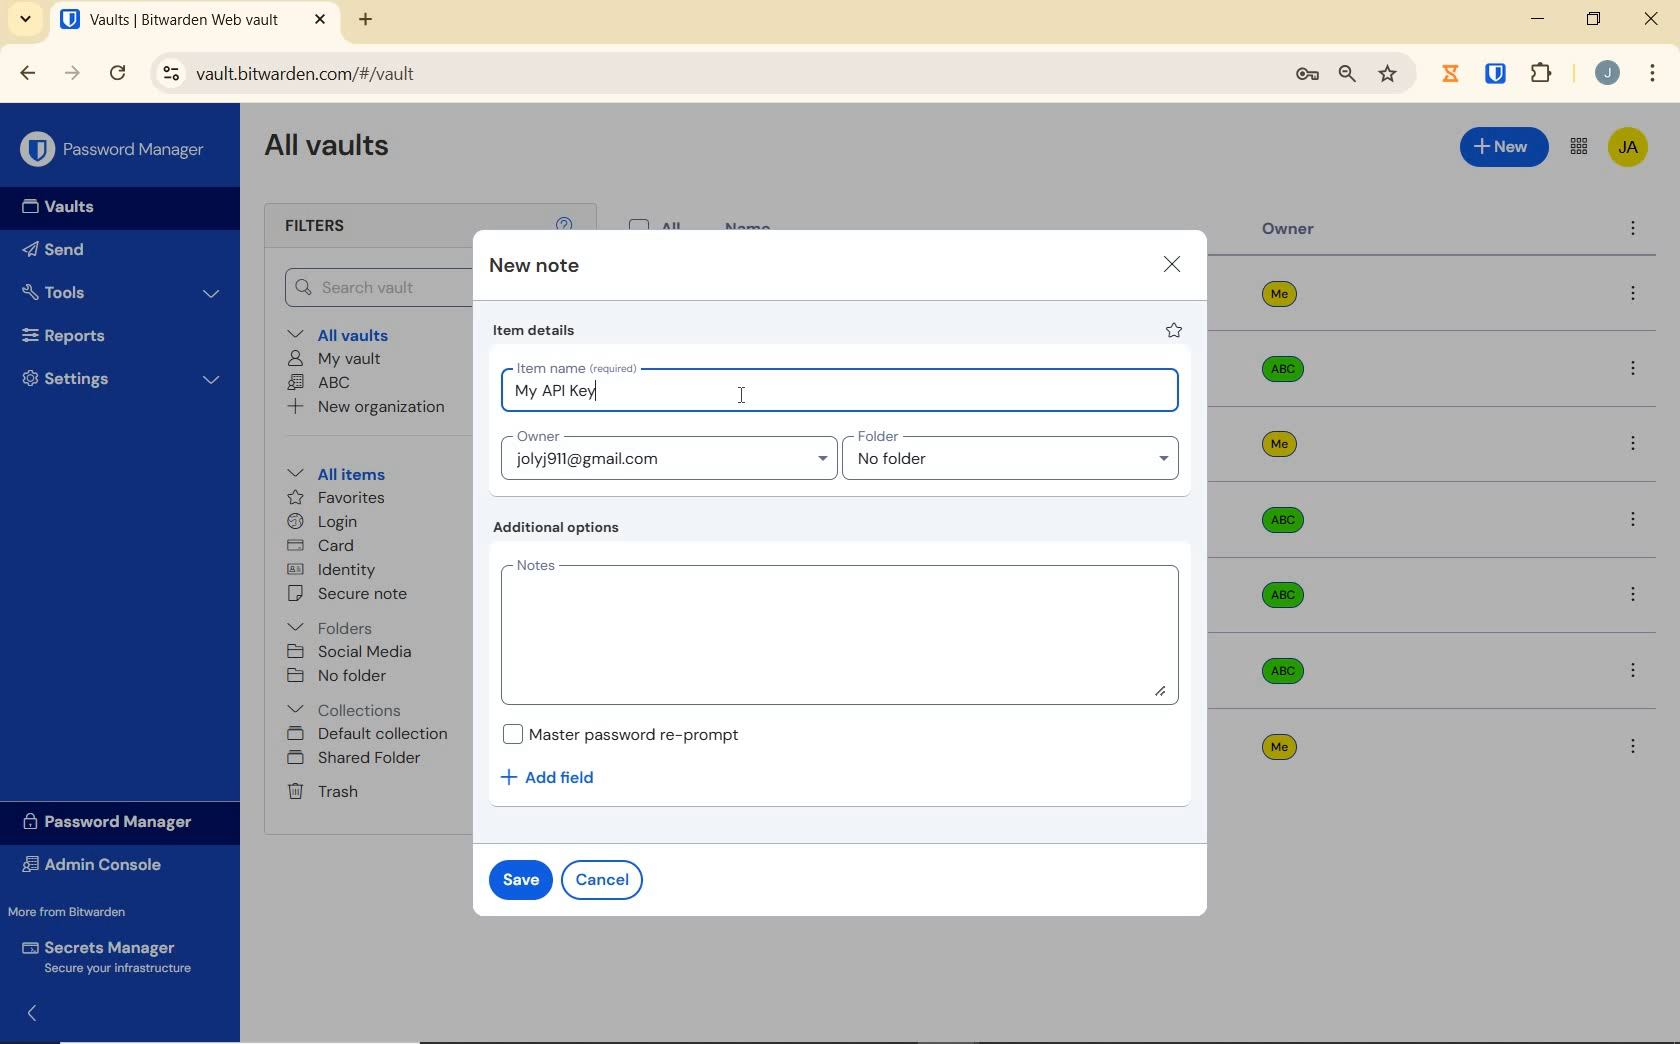  Describe the element at coordinates (169, 20) in the screenshot. I see `open tab` at that location.